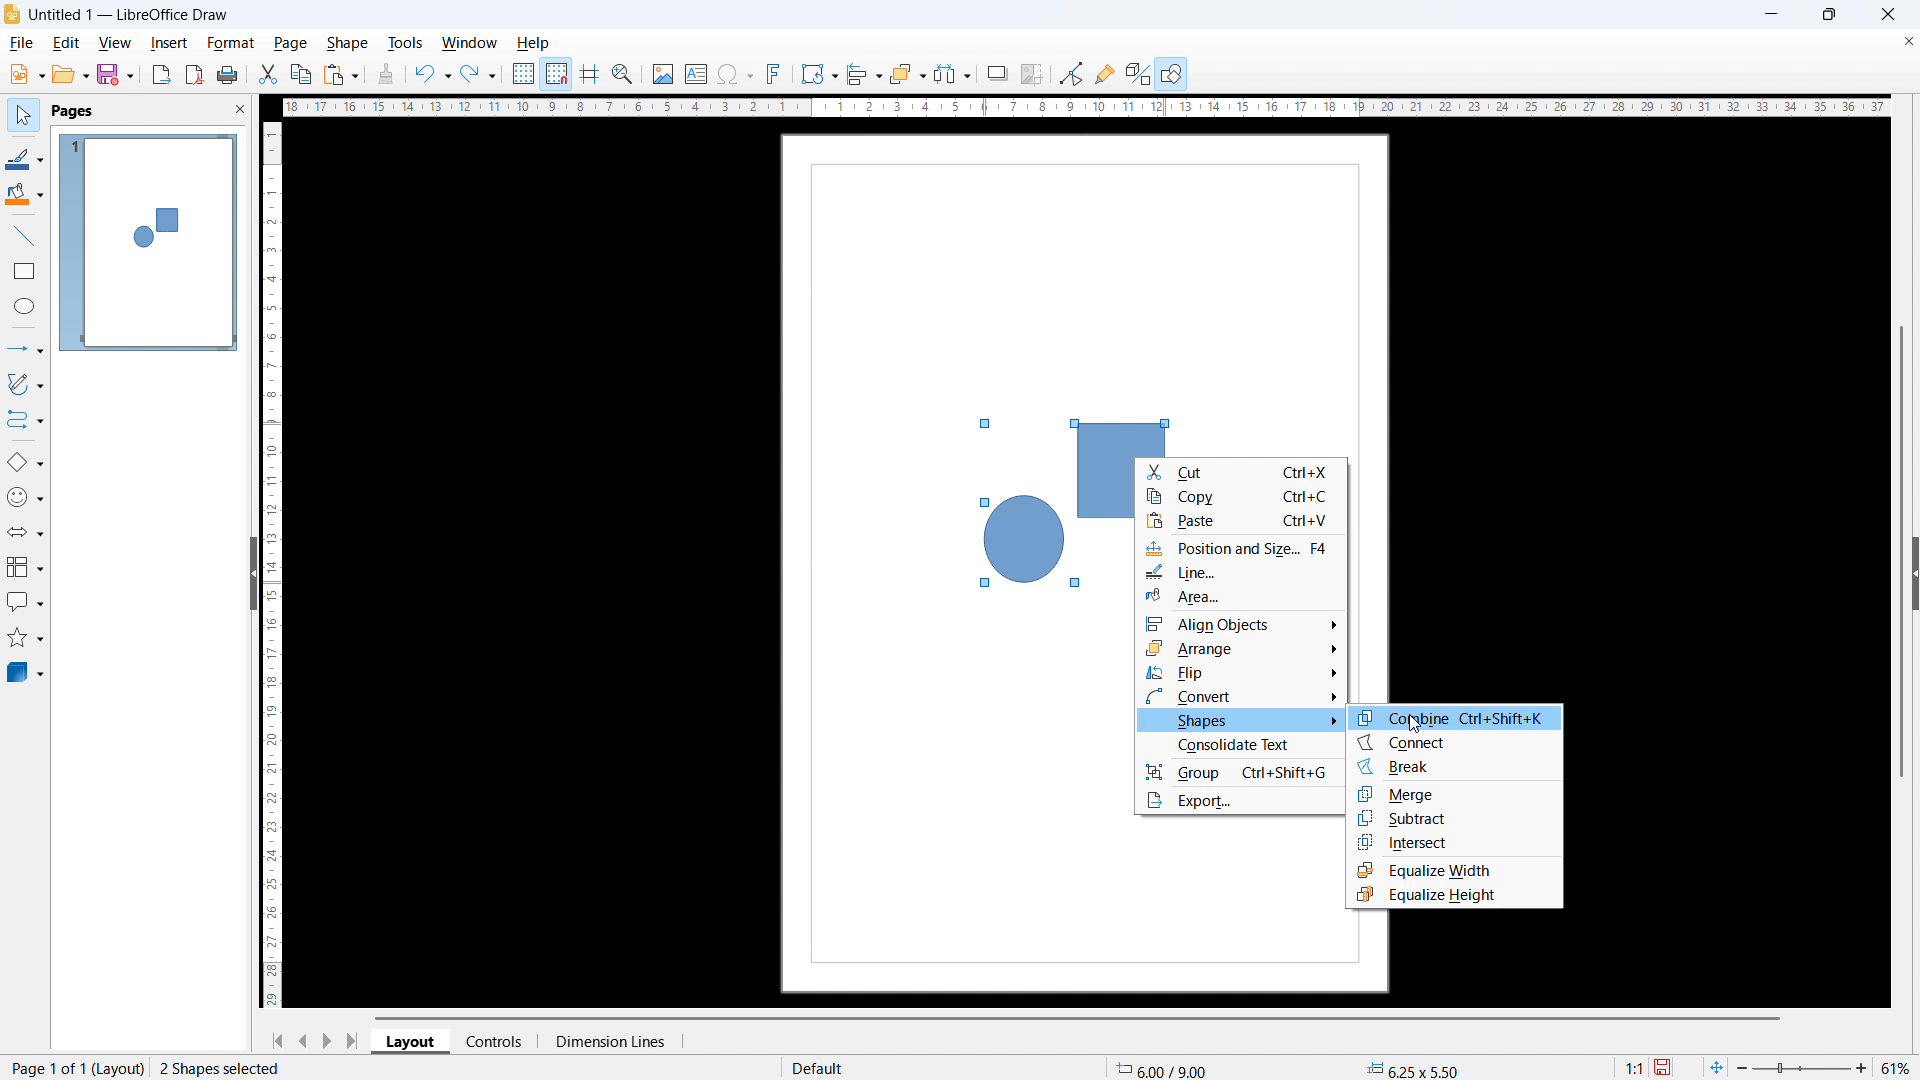 The image size is (1920, 1080). Describe the element at coordinates (1138, 74) in the screenshot. I see `toggle extrusion` at that location.